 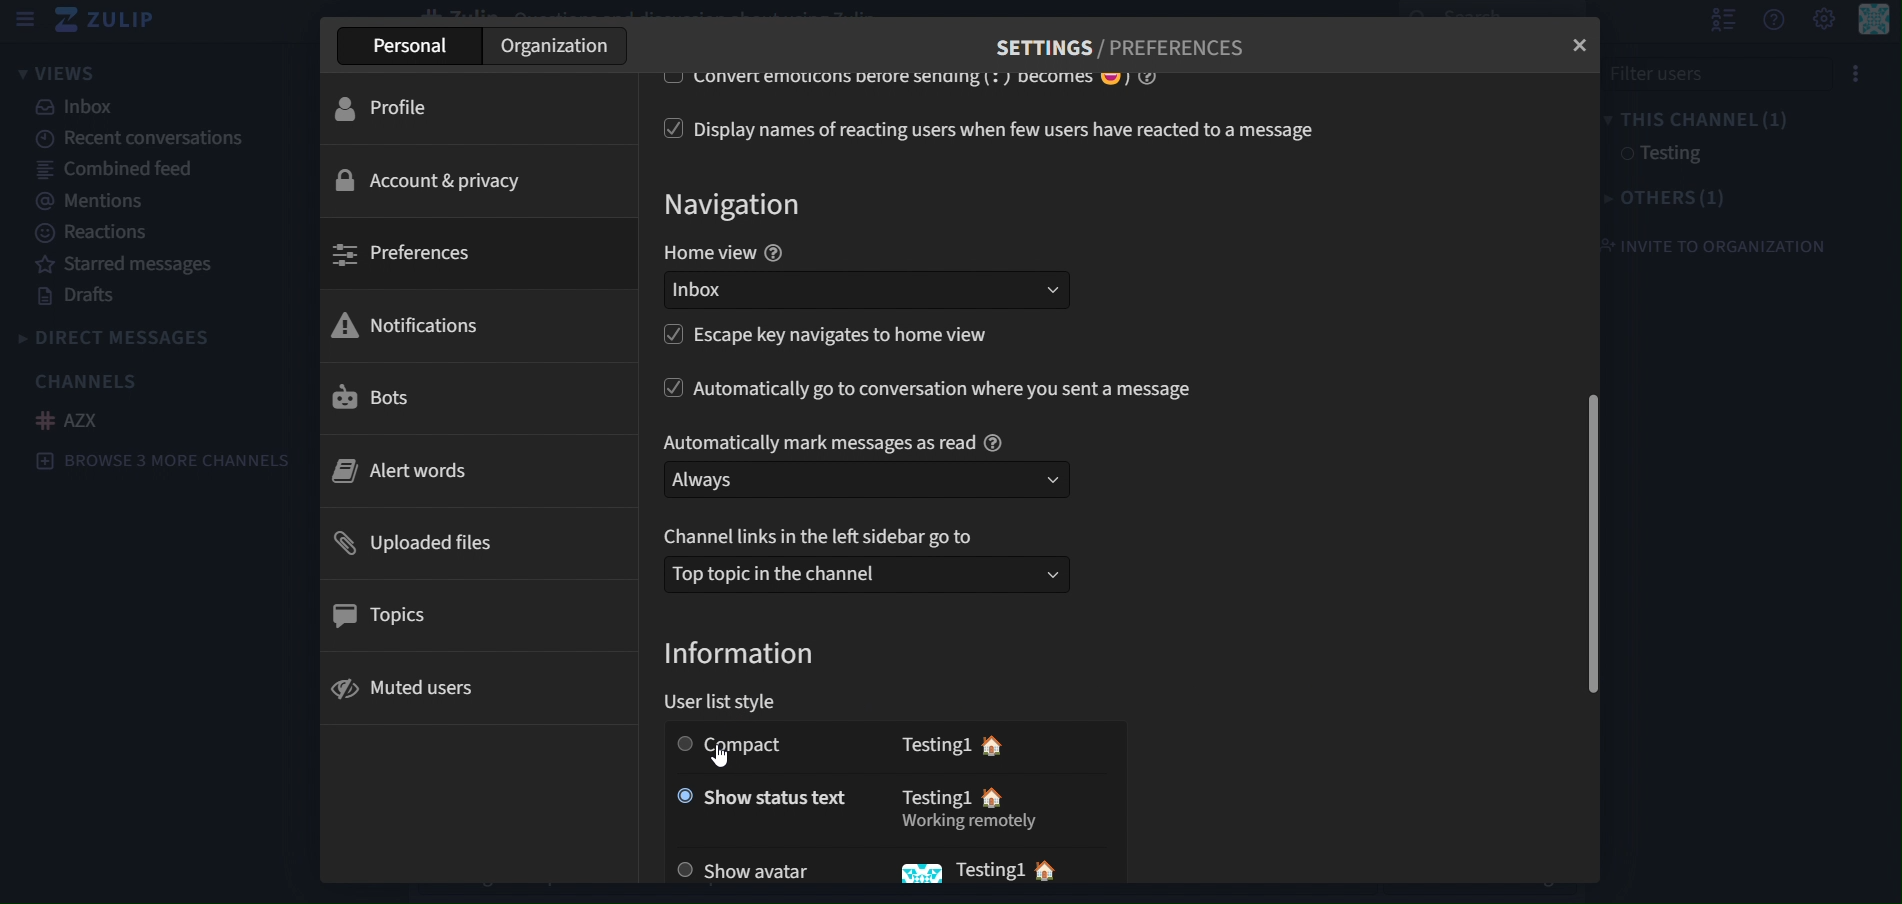 What do you see at coordinates (409, 325) in the screenshot?
I see `notifications` at bounding box center [409, 325].